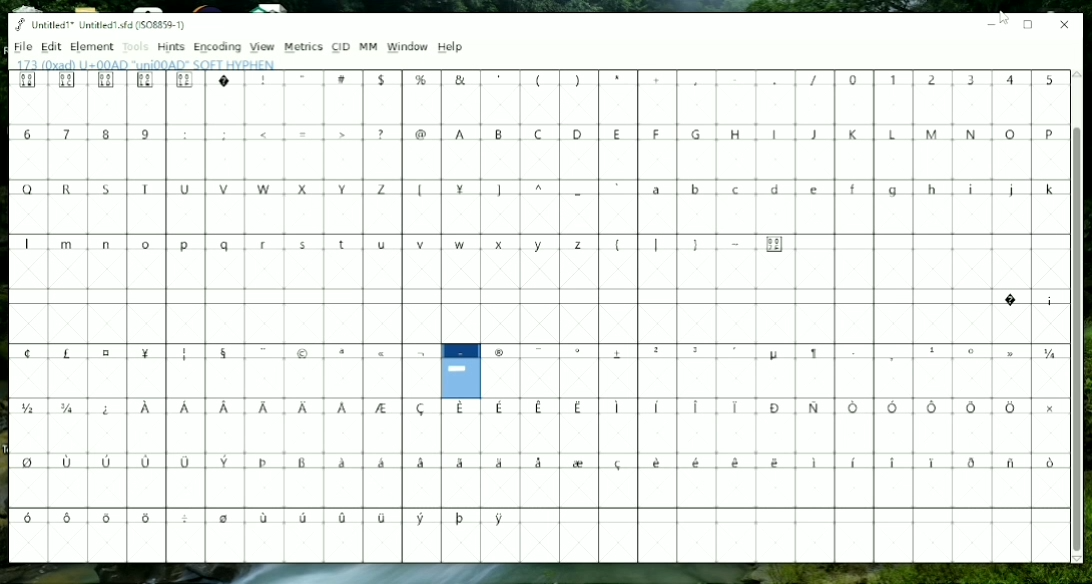  Describe the element at coordinates (1028, 25) in the screenshot. I see `Maximize` at that location.